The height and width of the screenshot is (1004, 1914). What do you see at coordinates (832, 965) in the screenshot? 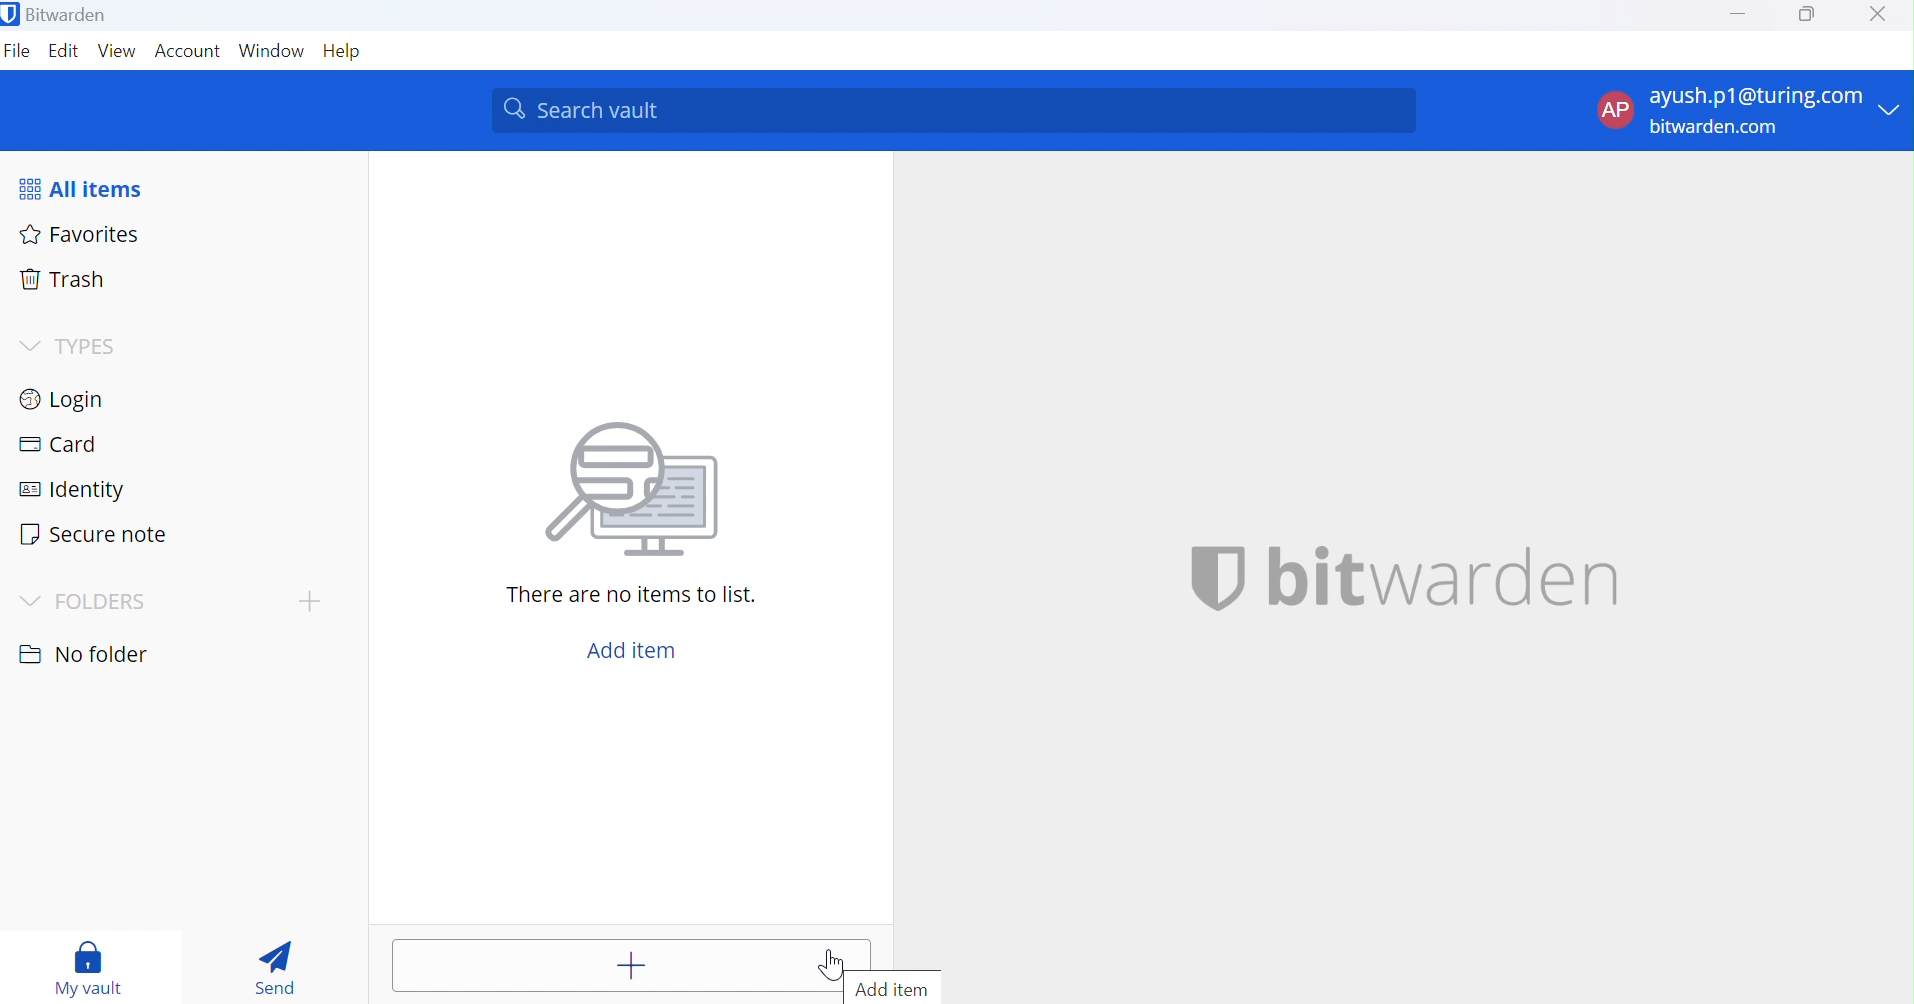
I see `cursor` at bounding box center [832, 965].